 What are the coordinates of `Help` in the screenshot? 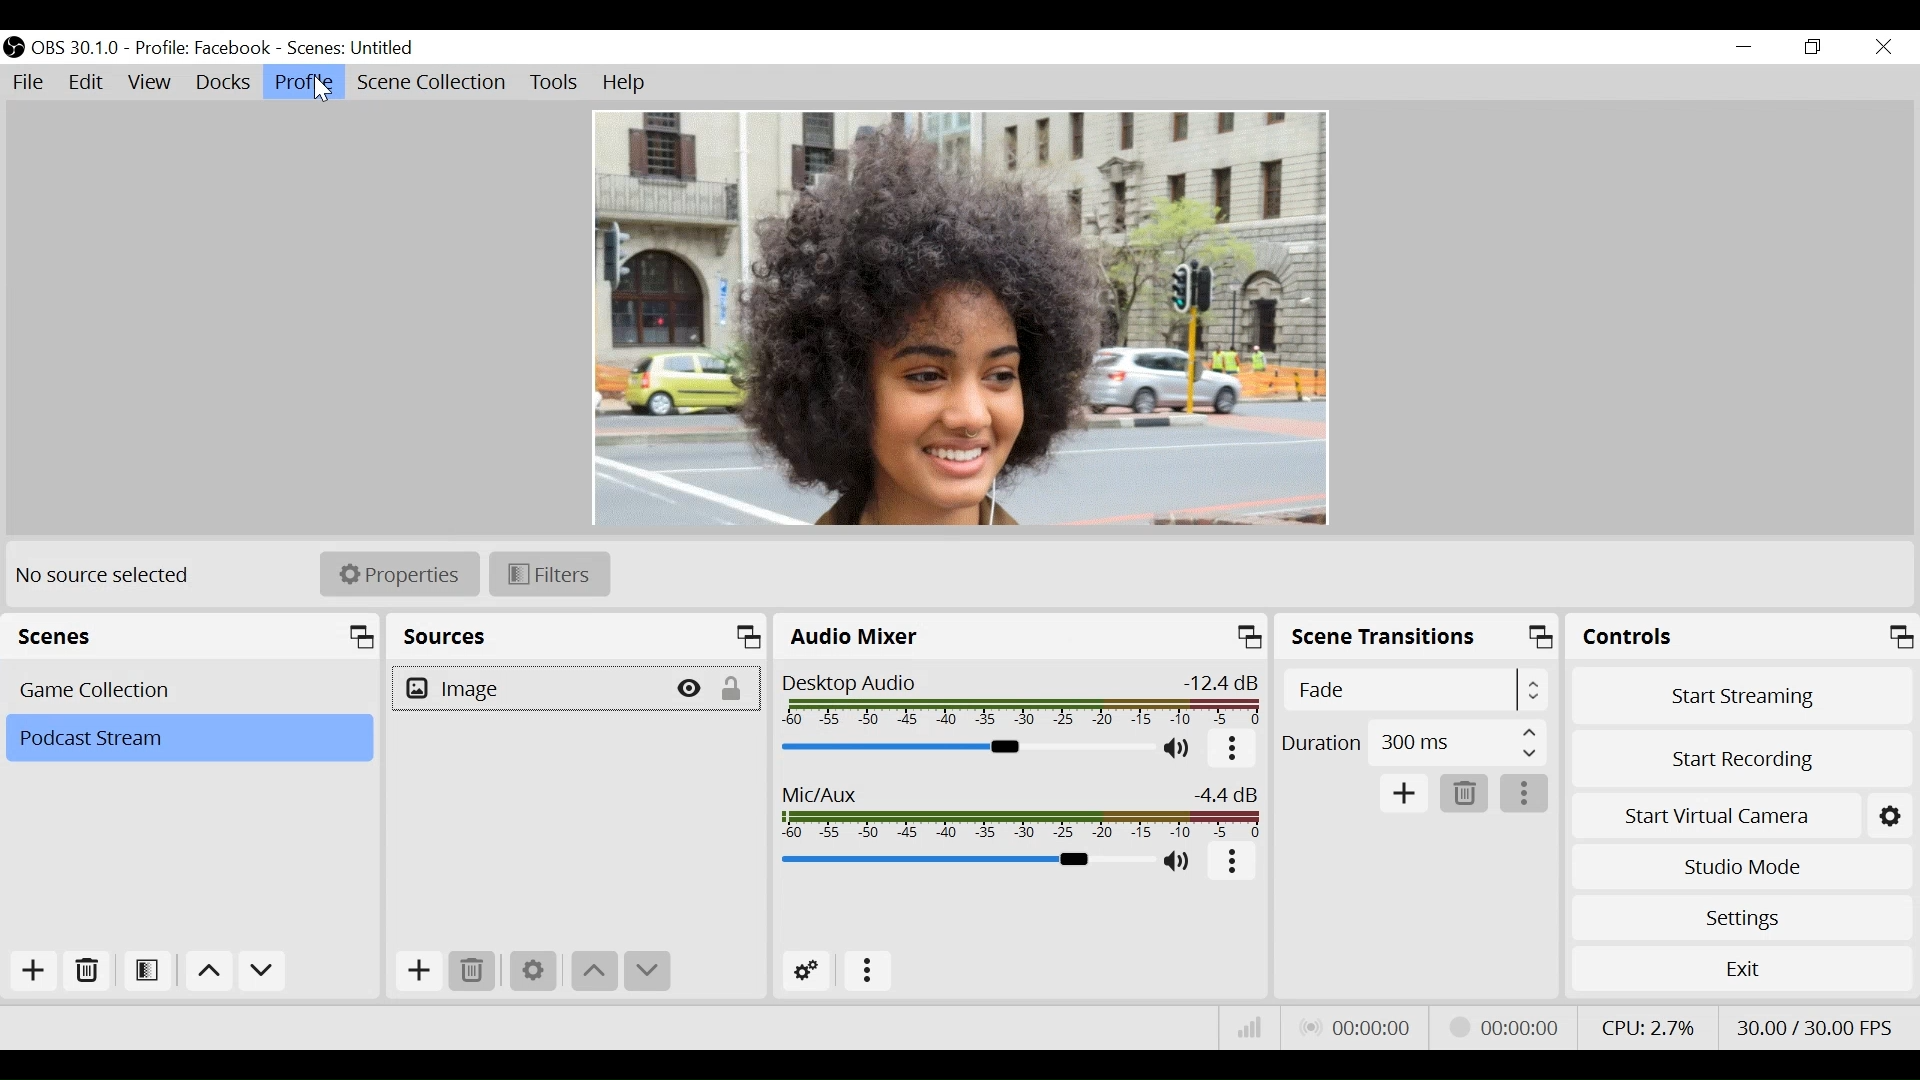 It's located at (623, 85).